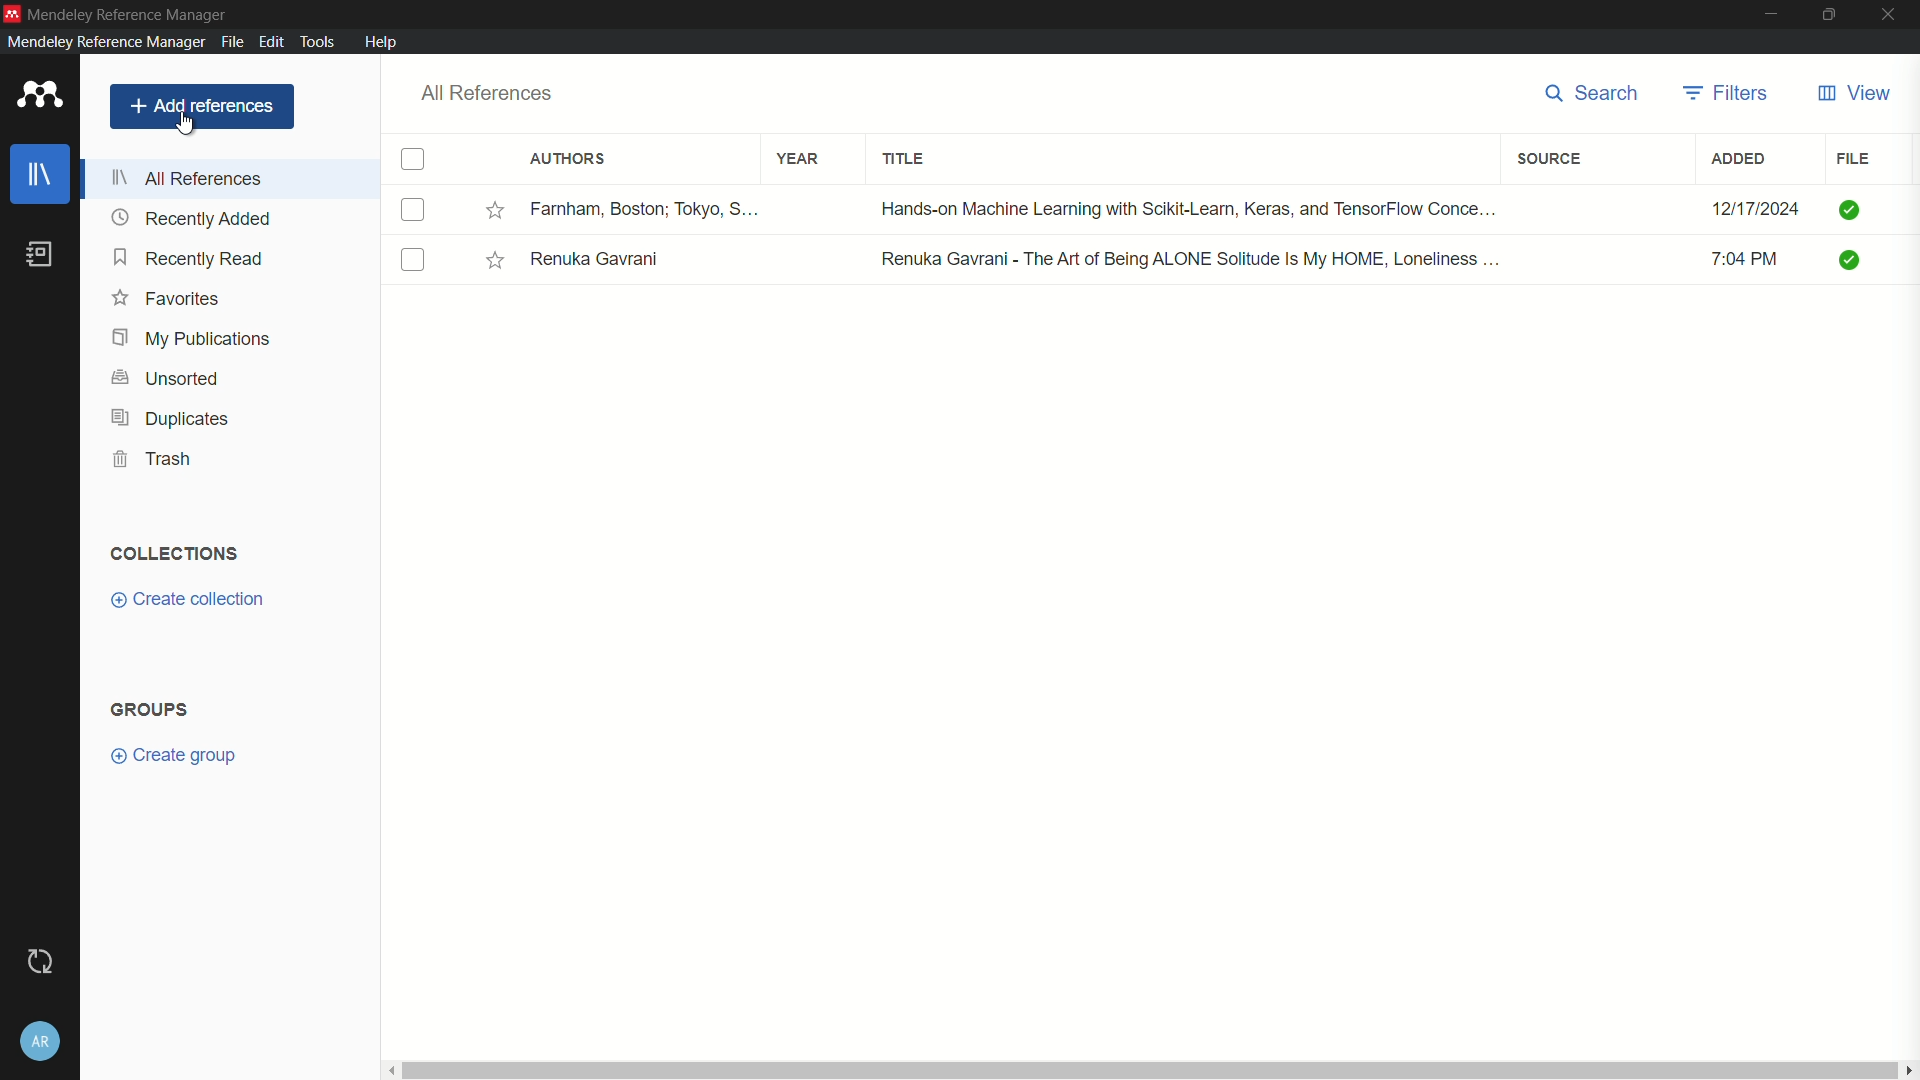 Image resolution: width=1920 pixels, height=1080 pixels. I want to click on title, so click(908, 162).